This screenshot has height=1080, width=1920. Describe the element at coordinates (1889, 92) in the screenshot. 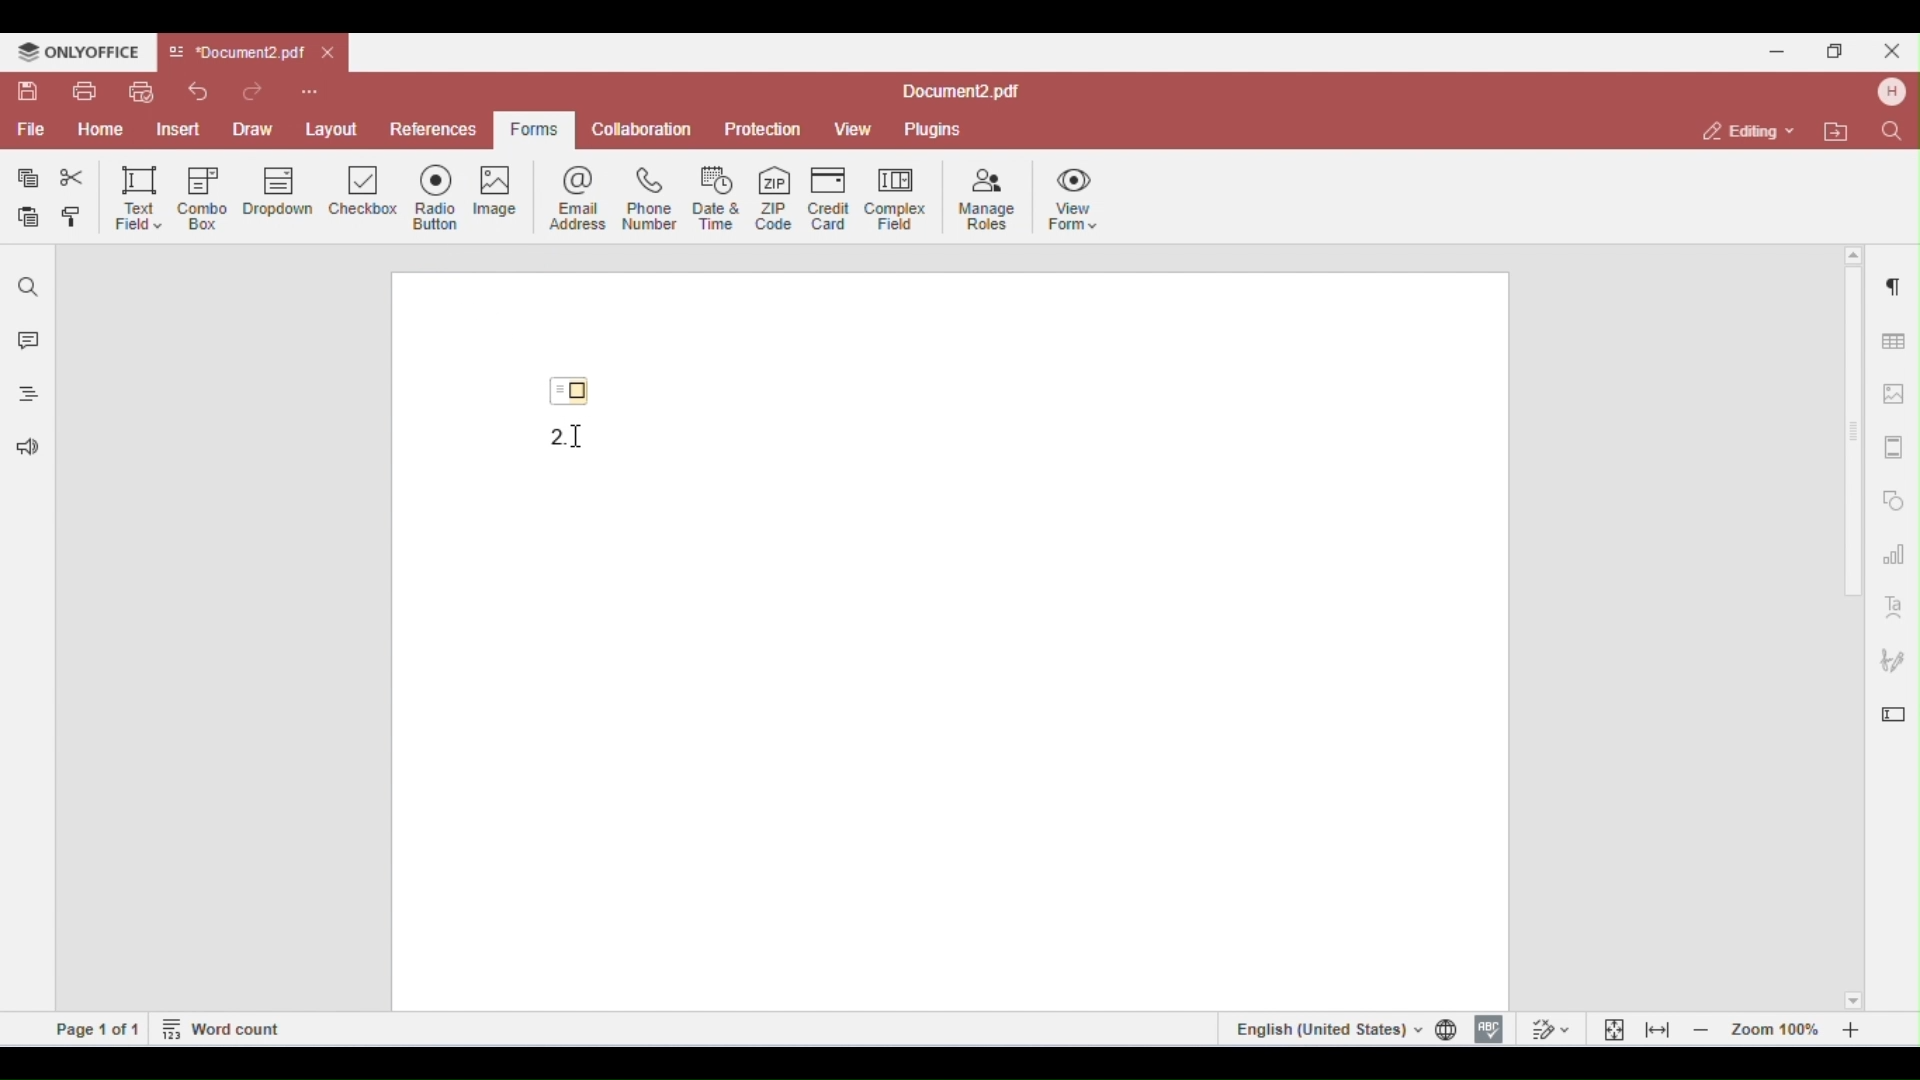

I see `account` at that location.